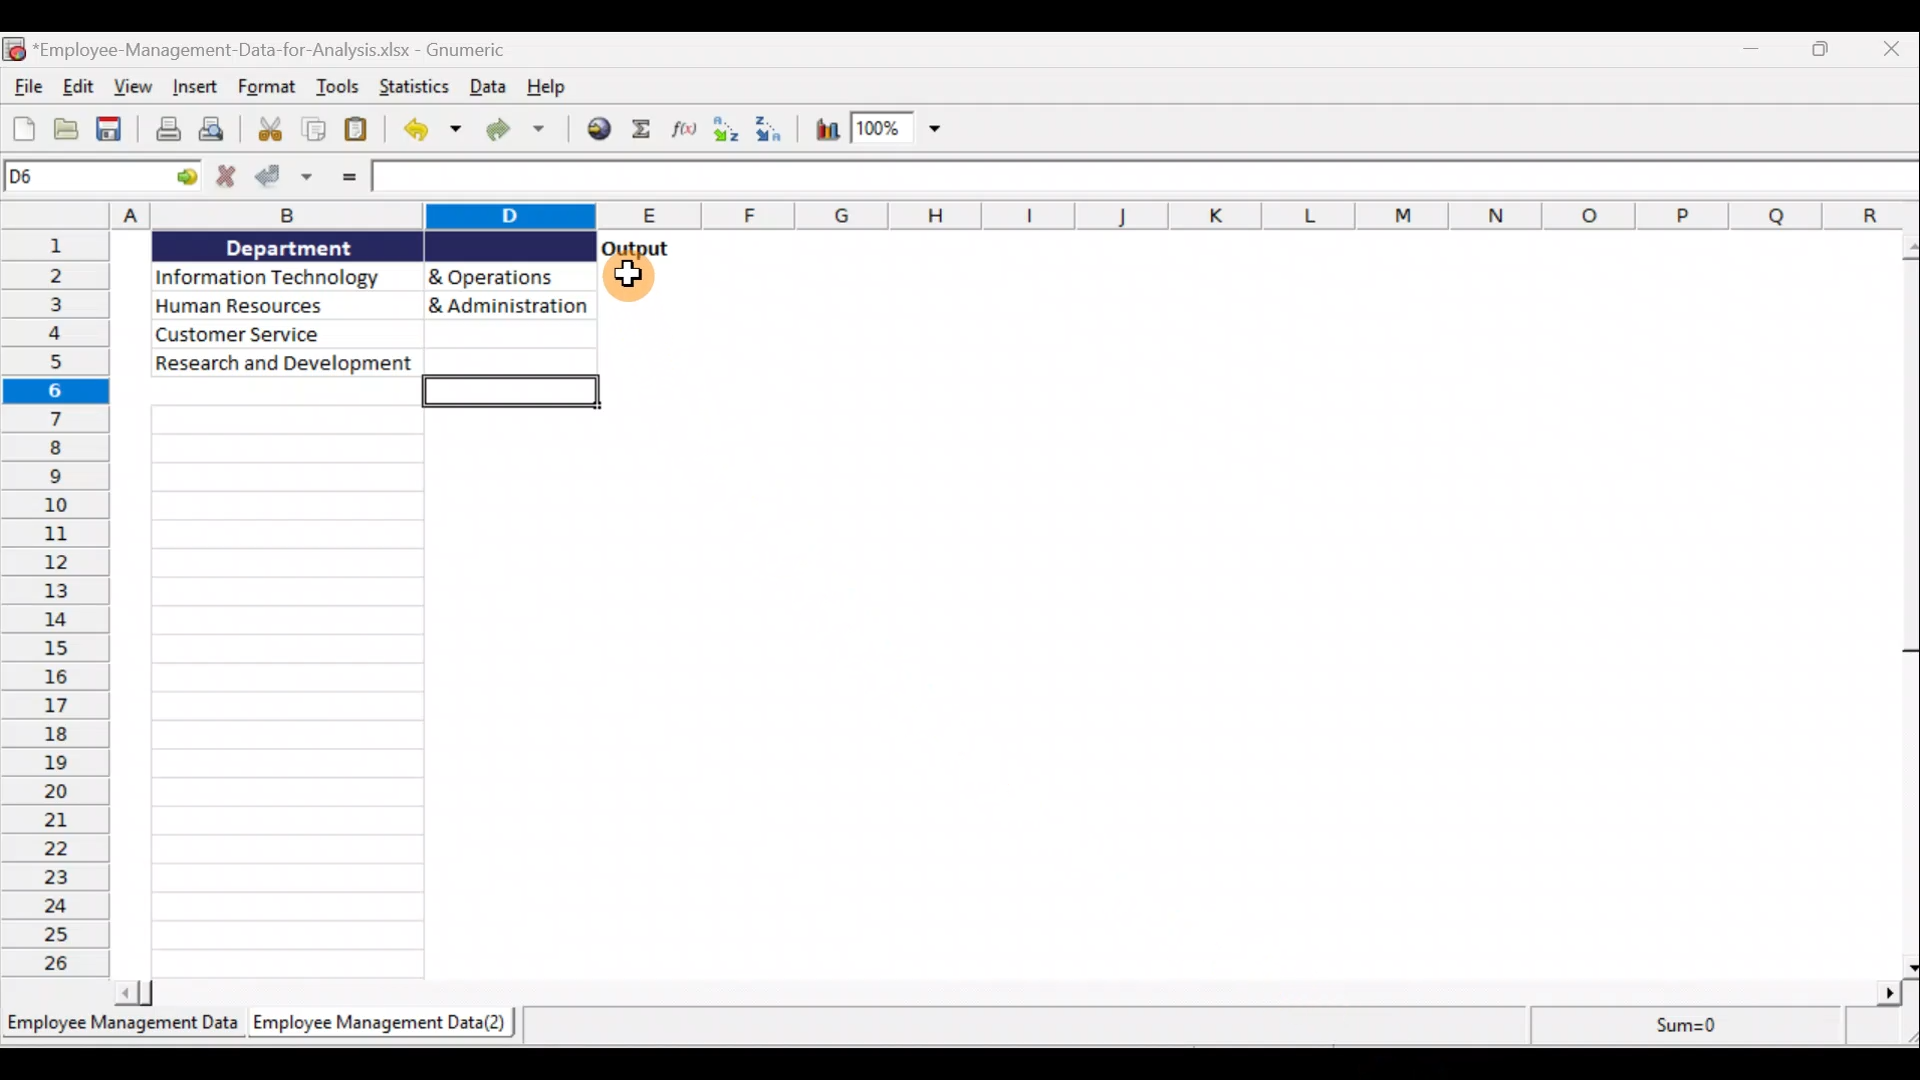 This screenshot has width=1920, height=1080. I want to click on Insert hyperlink, so click(597, 130).